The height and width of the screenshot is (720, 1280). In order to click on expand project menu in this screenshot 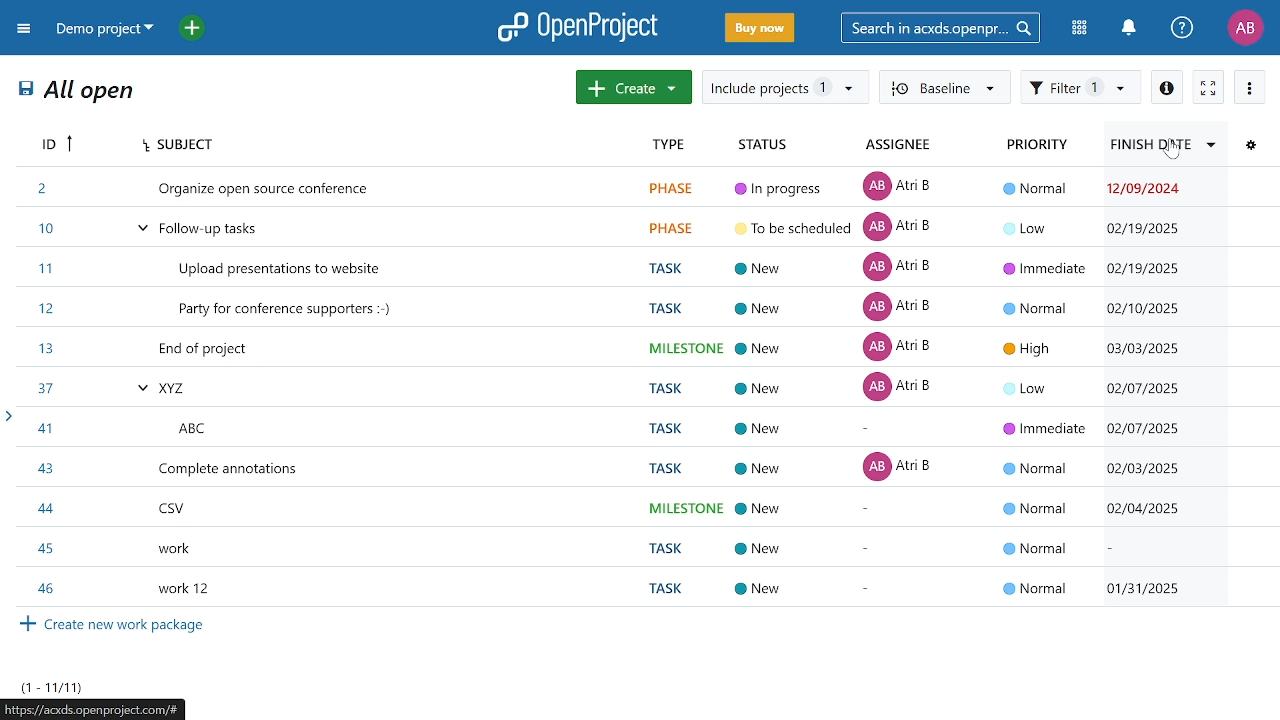, I will do `click(22, 30)`.